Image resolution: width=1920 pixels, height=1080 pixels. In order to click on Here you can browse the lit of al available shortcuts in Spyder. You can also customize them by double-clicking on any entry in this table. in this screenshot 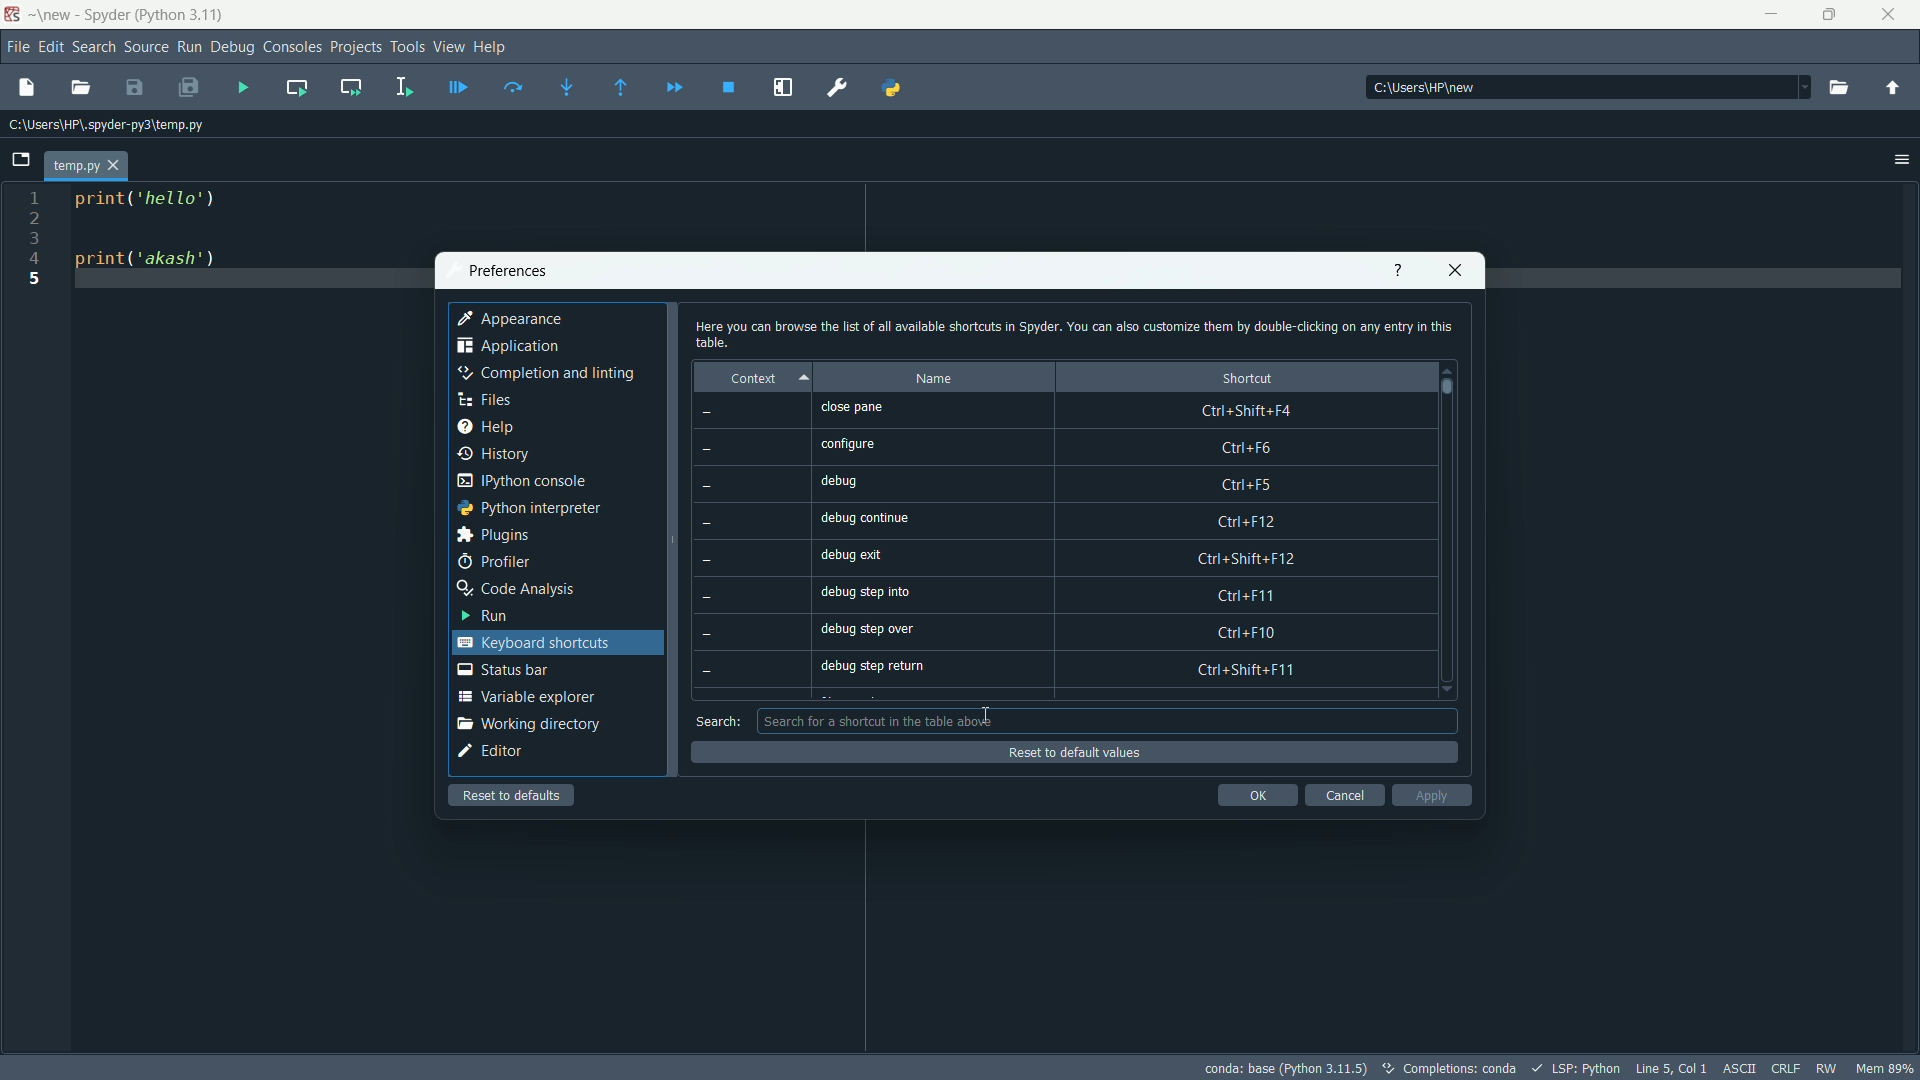, I will do `click(1074, 332)`.